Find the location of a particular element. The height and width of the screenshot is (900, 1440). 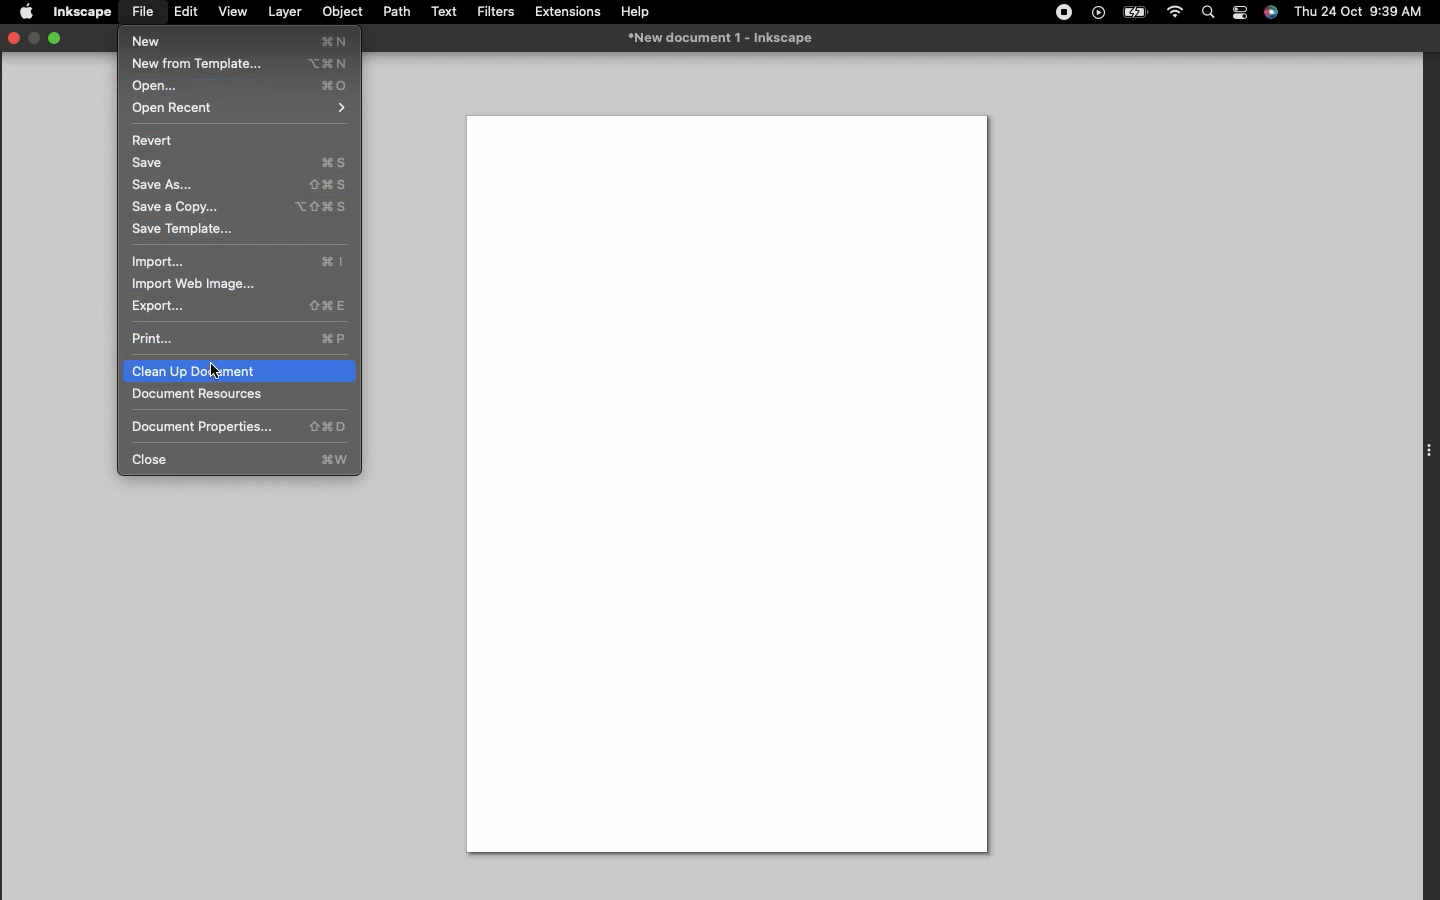

Save a copy is located at coordinates (242, 208).